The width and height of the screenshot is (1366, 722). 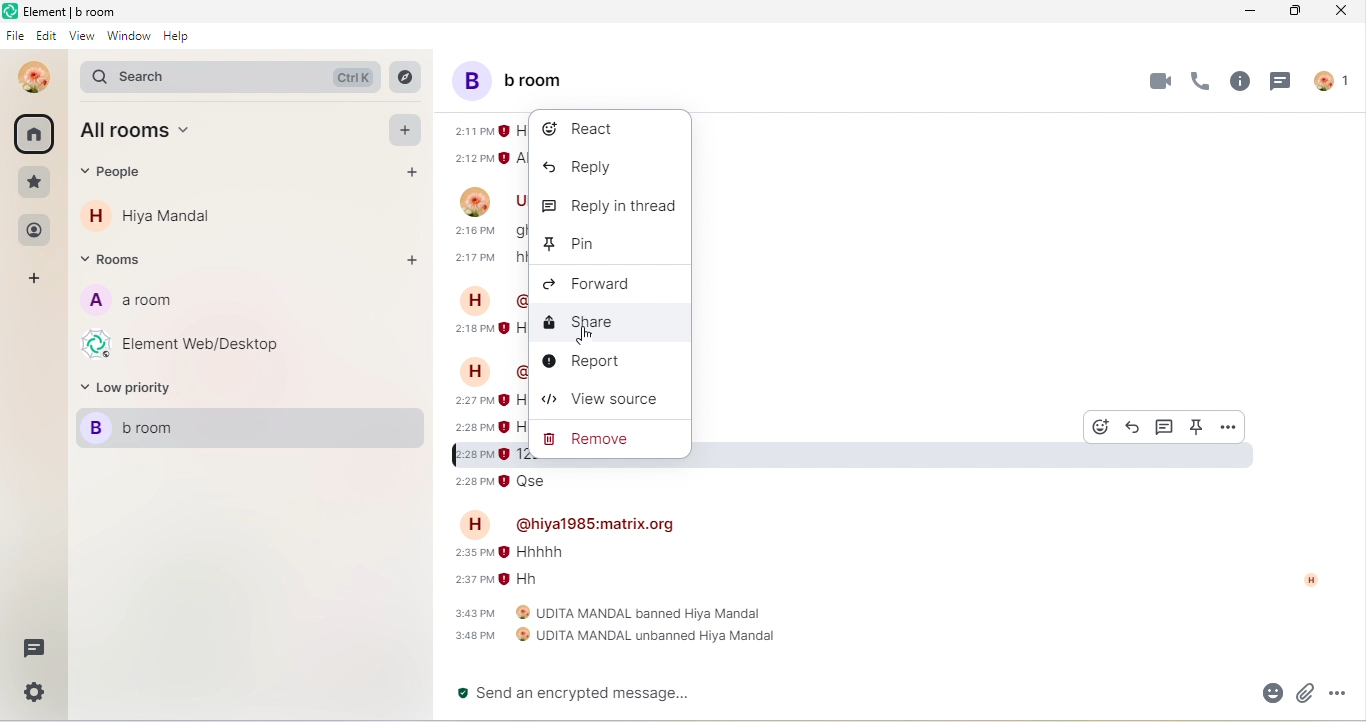 I want to click on report, so click(x=591, y=364).